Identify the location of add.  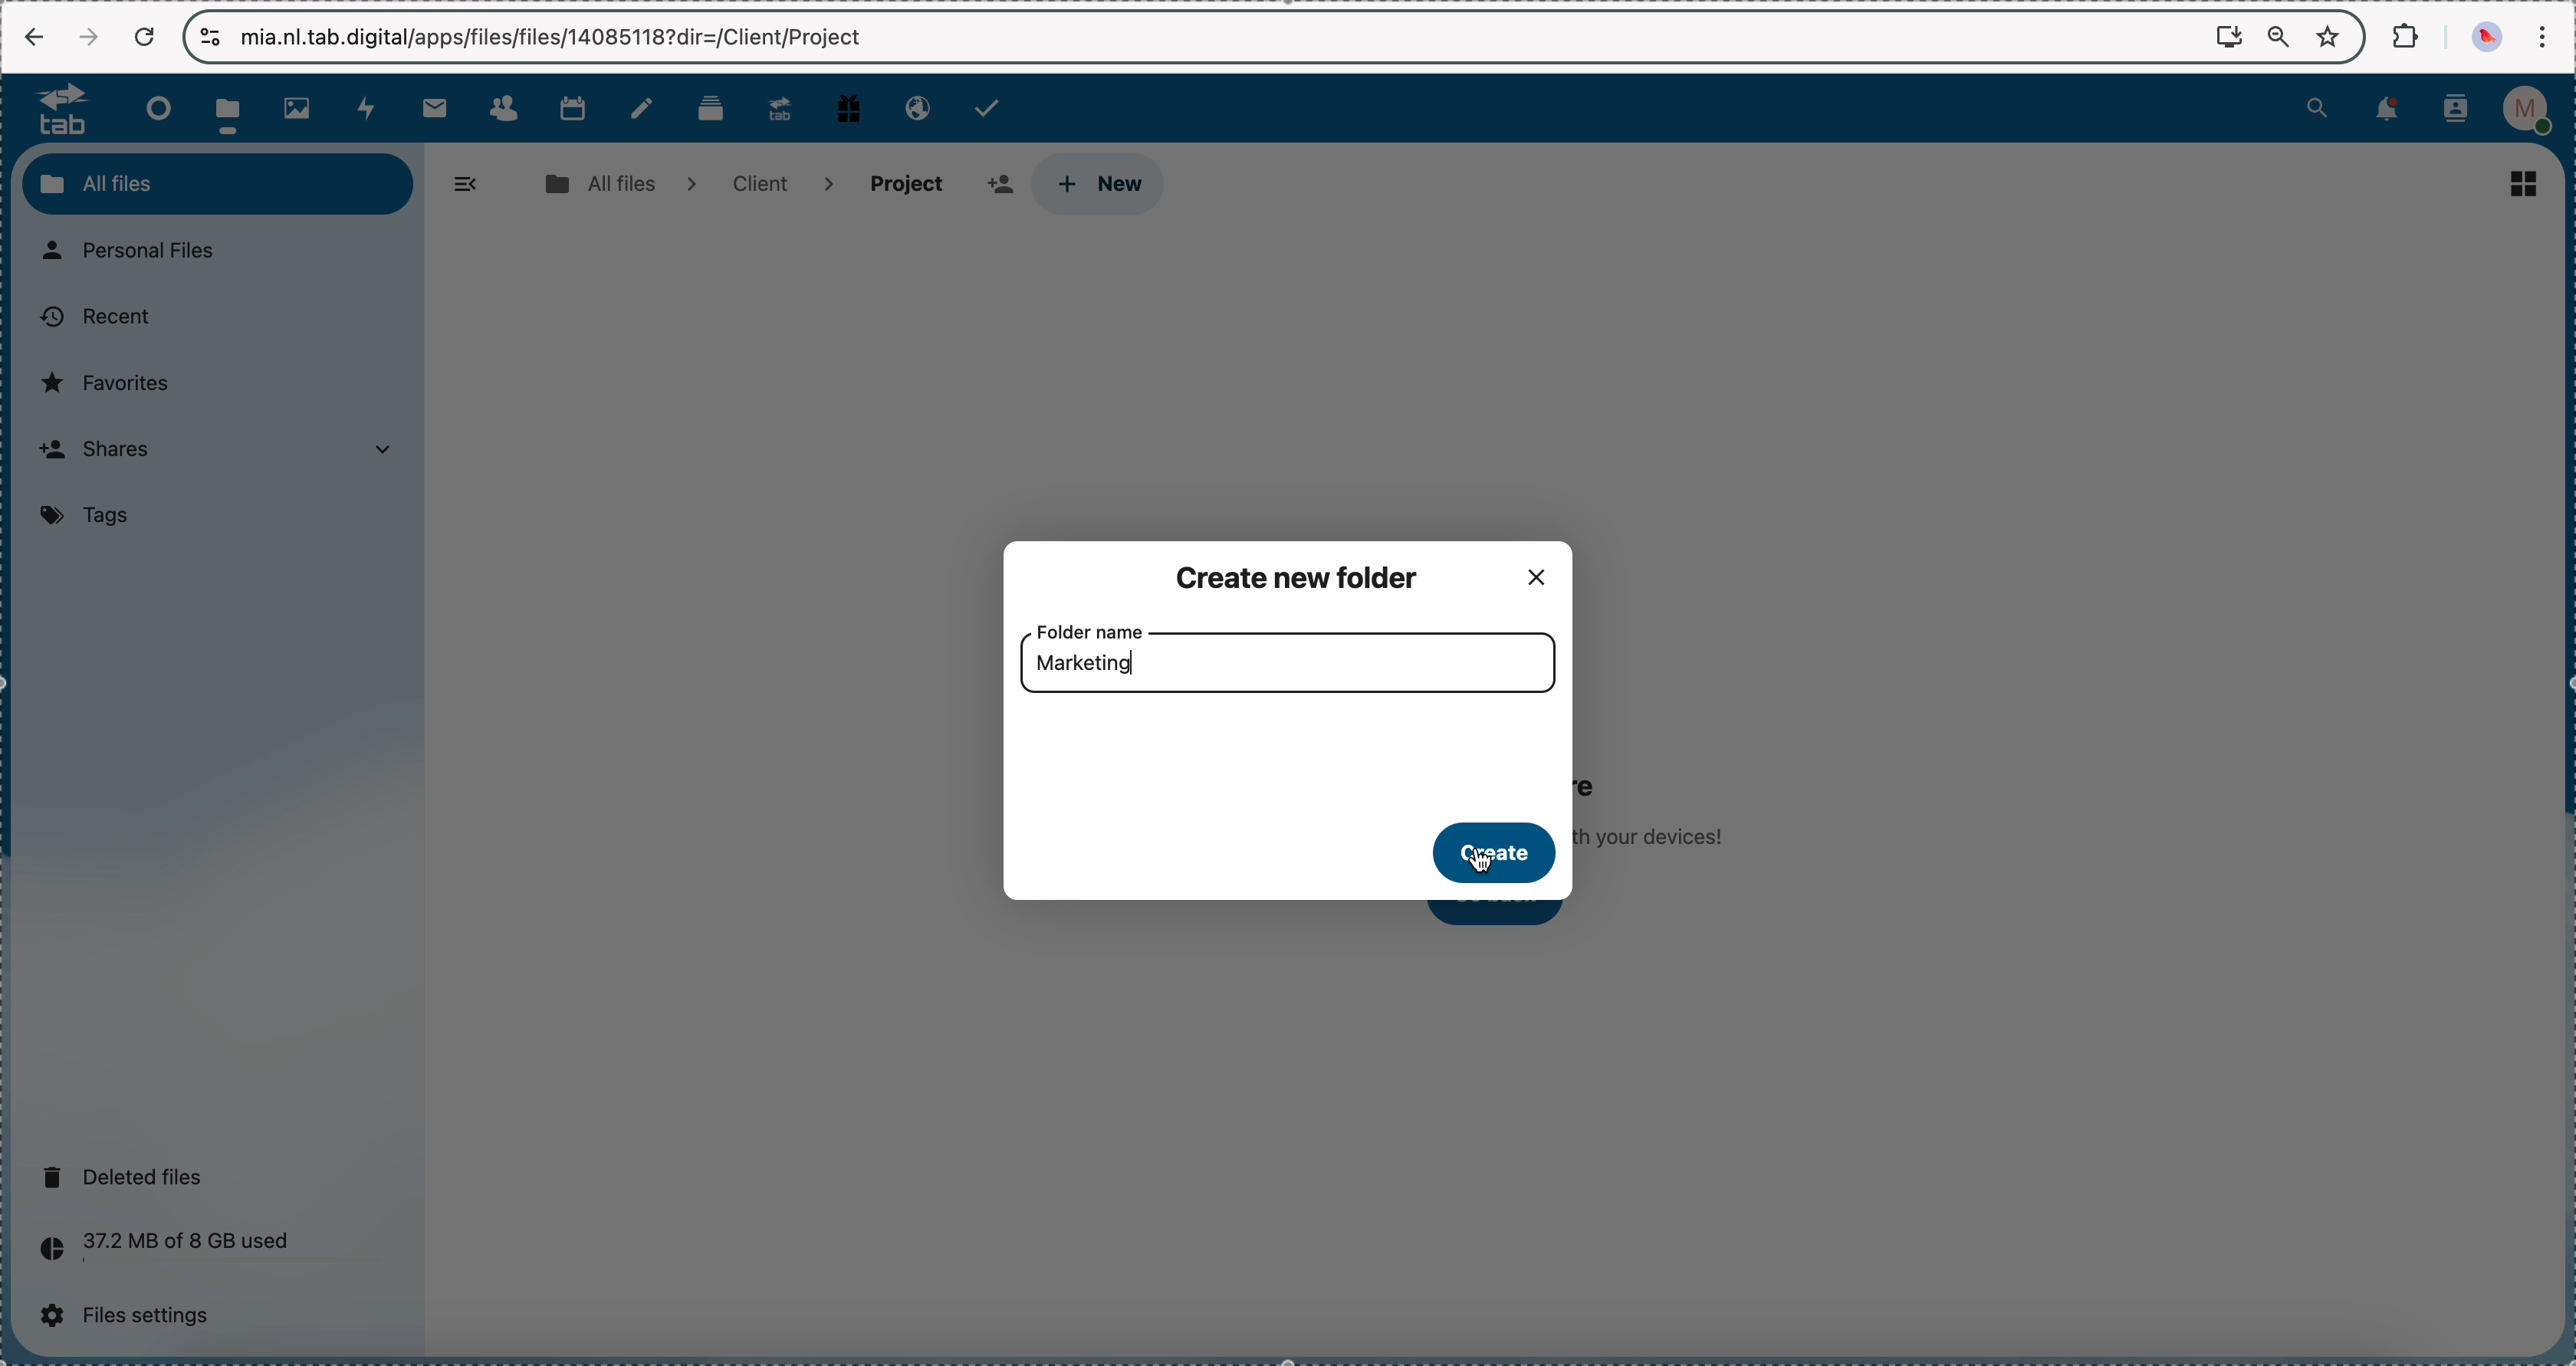
(1000, 186).